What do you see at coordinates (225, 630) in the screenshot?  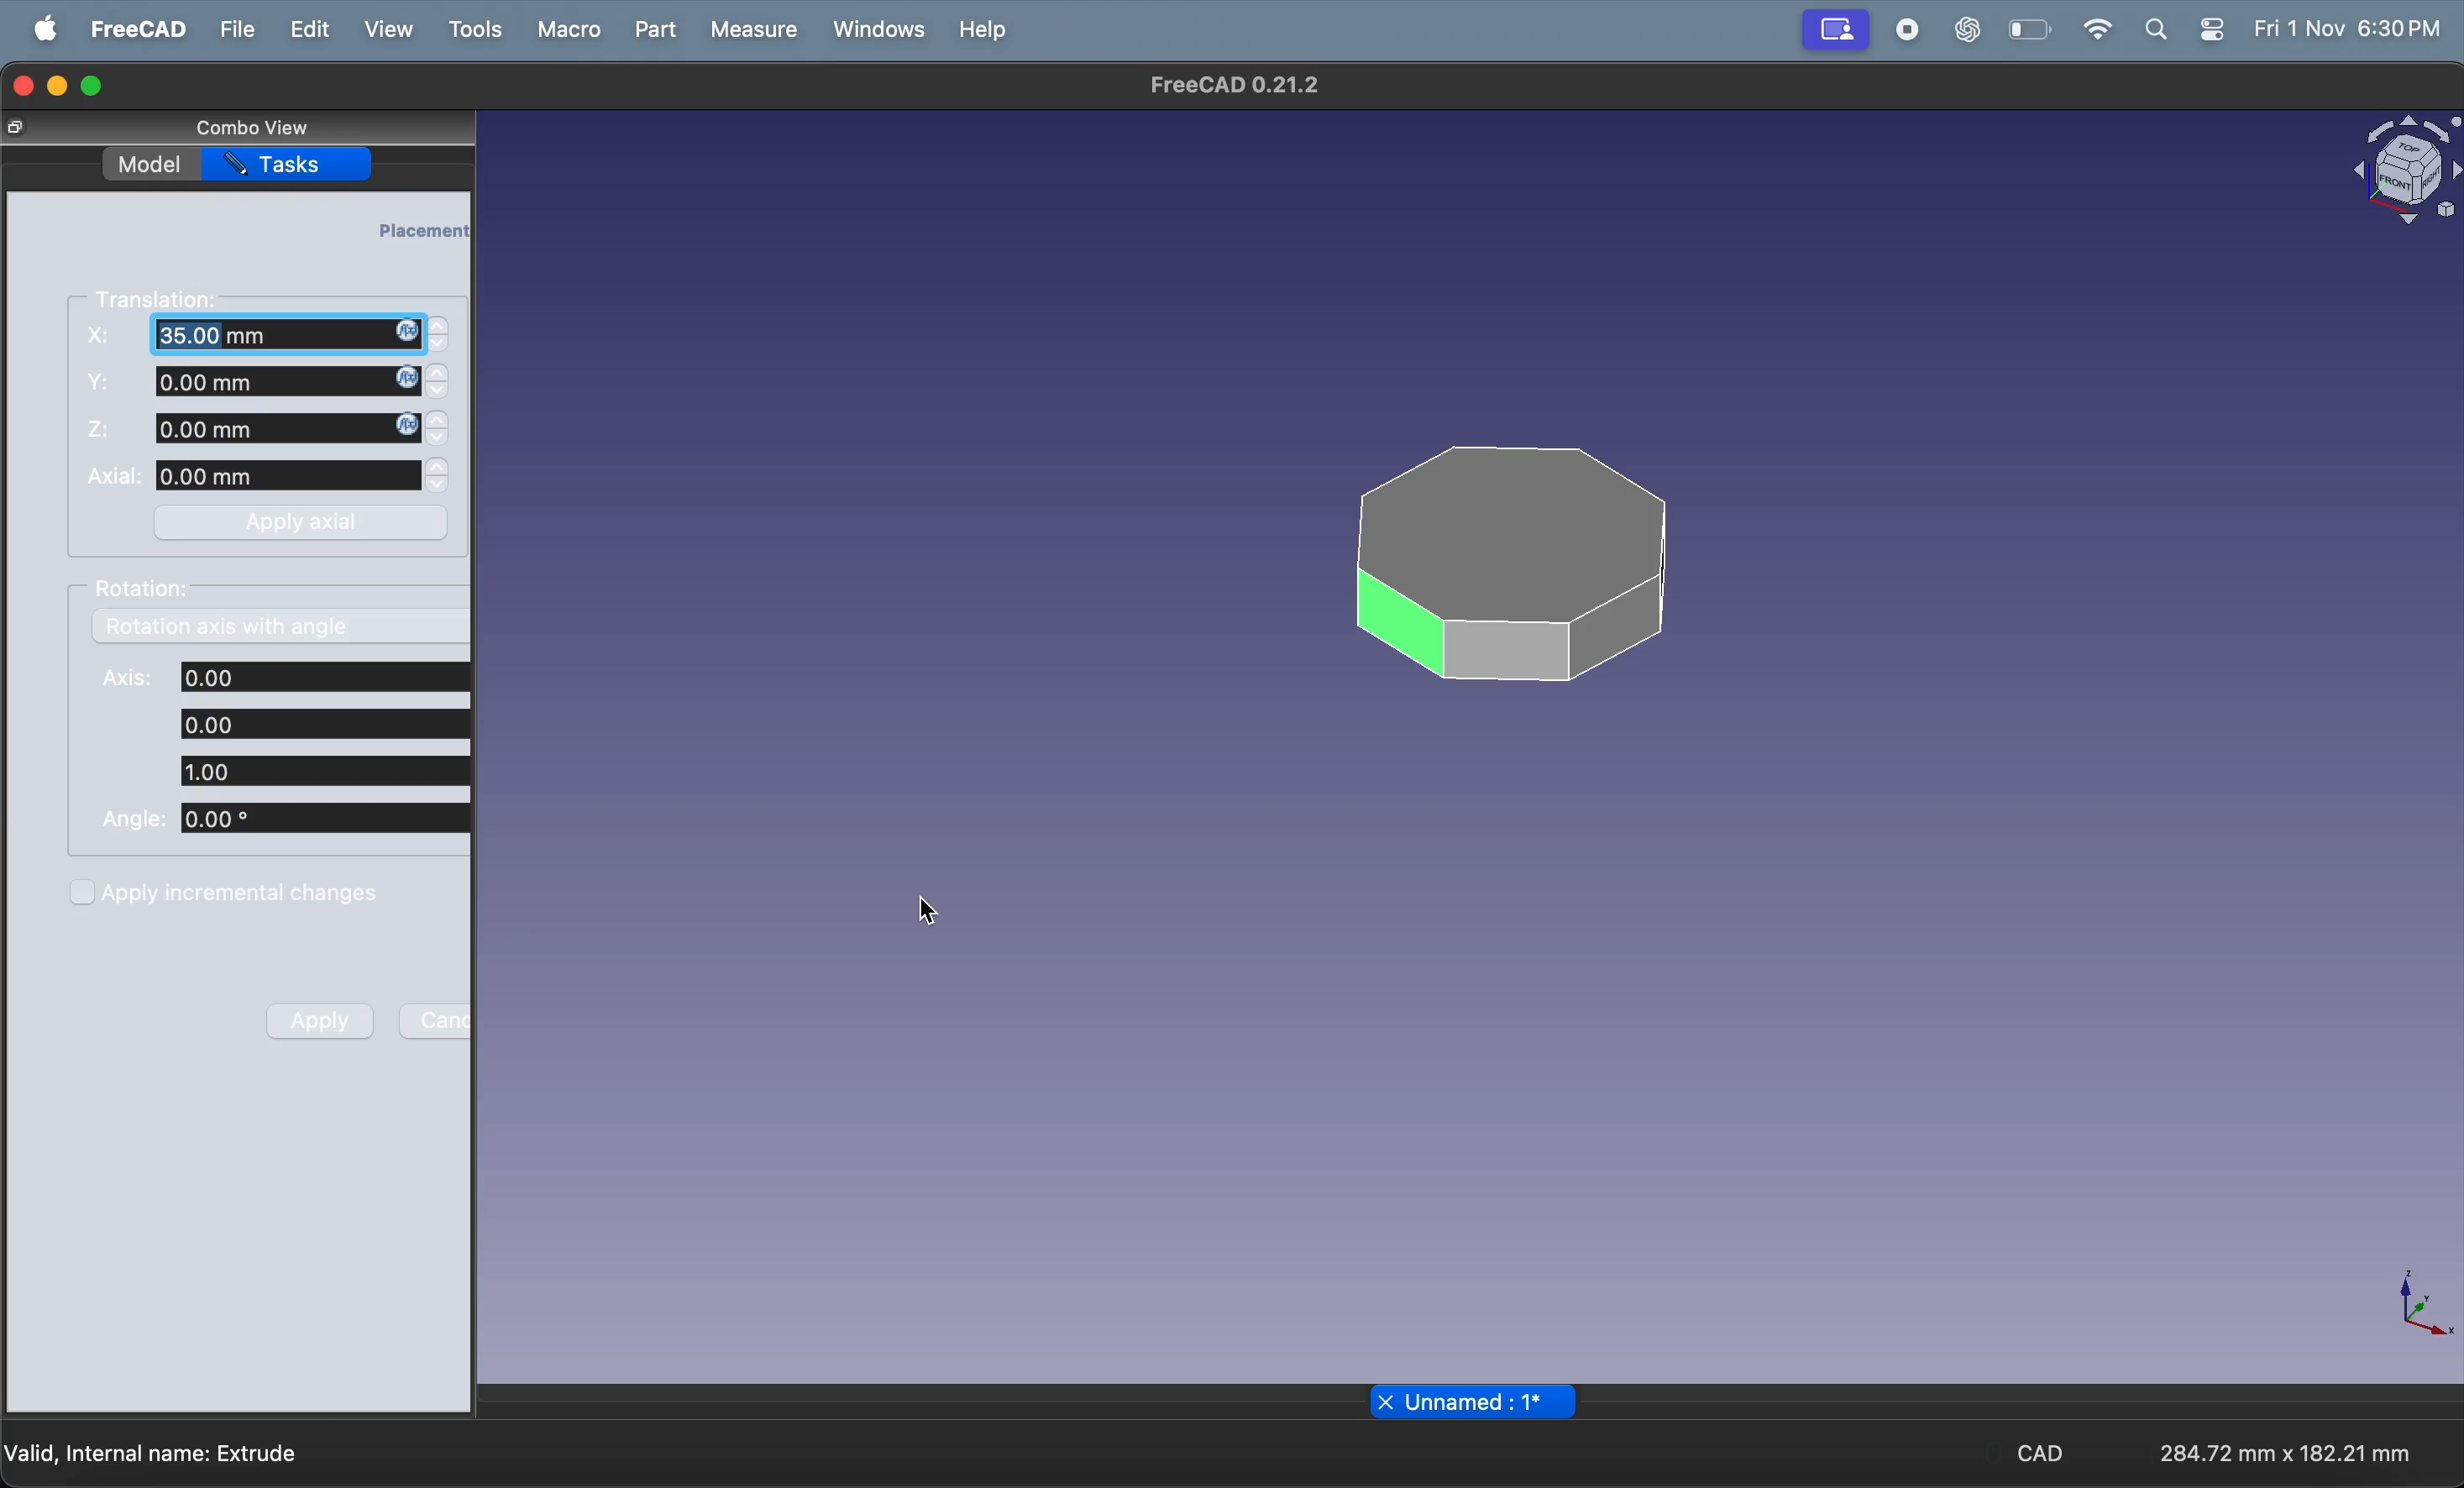 I see `Rotation axis with angle` at bounding box center [225, 630].